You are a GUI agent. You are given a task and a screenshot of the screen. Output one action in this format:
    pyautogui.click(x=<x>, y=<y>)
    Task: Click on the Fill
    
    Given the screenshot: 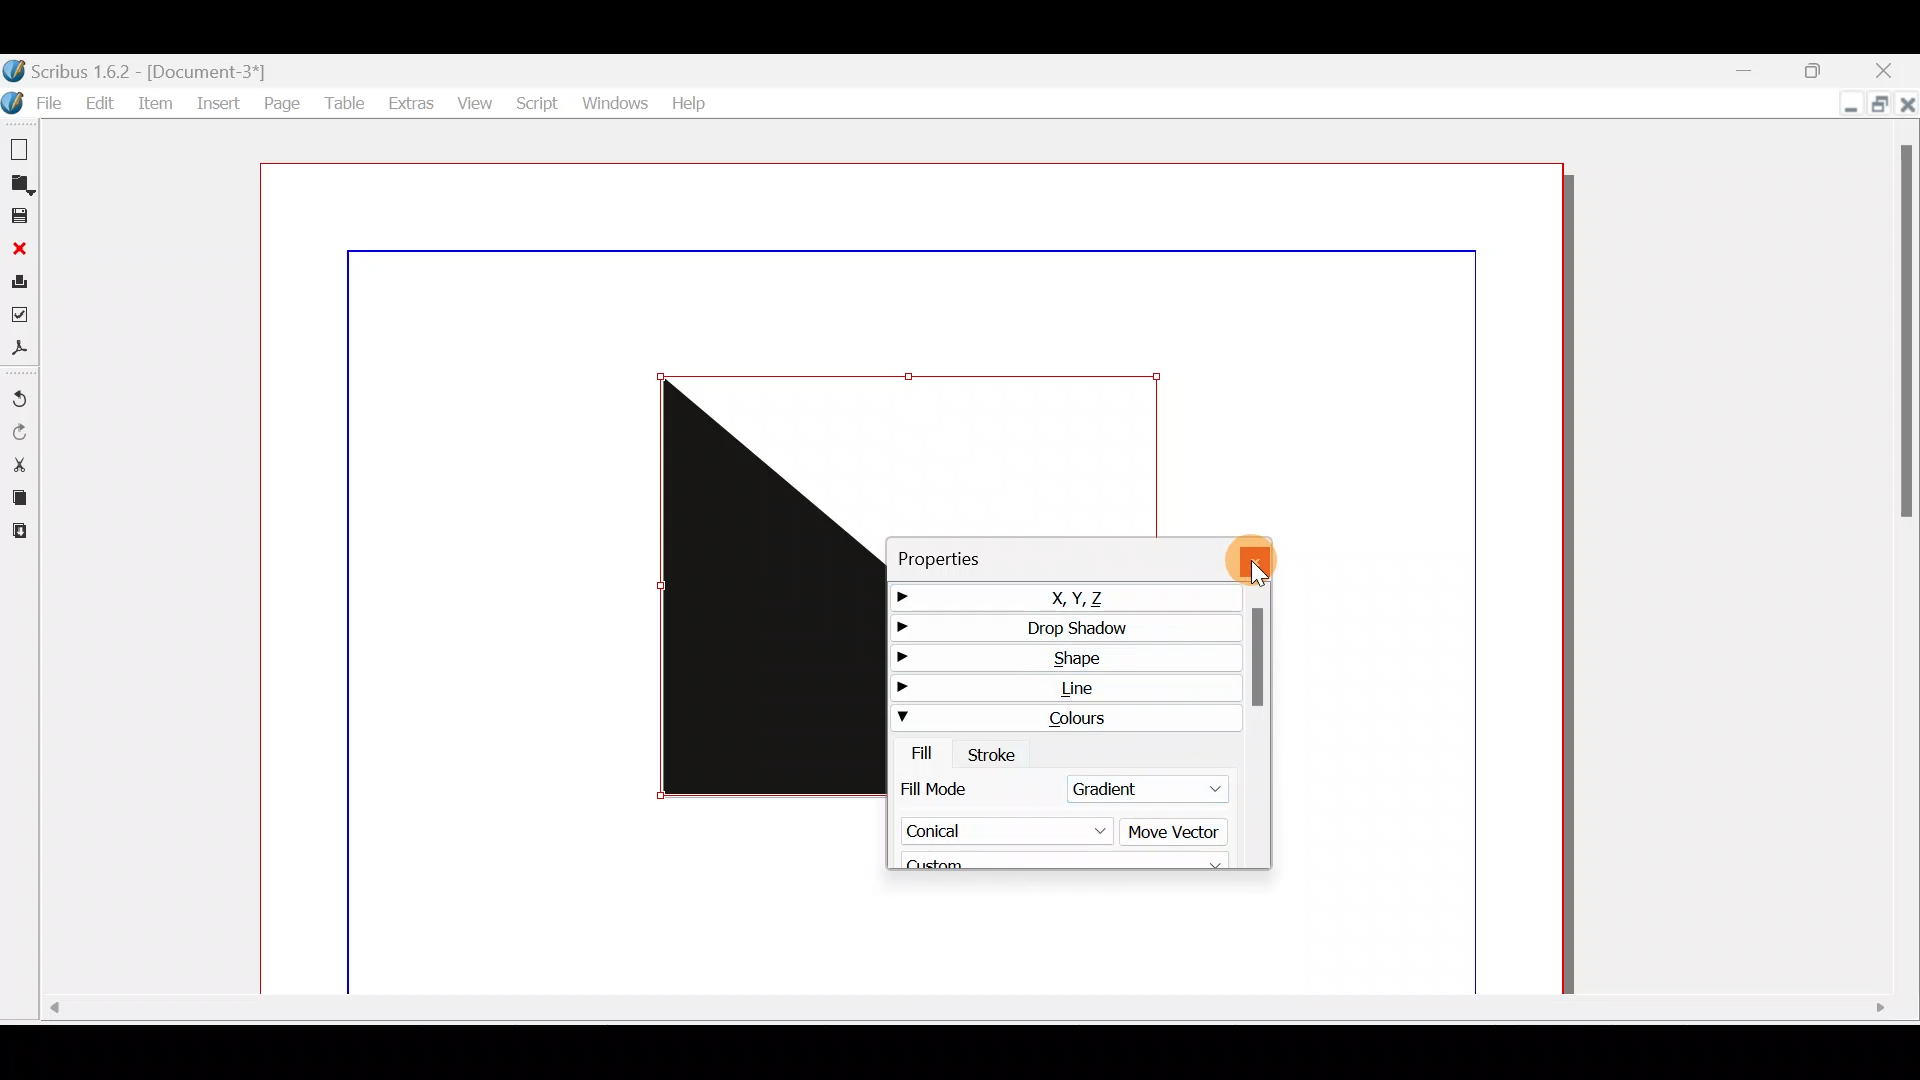 What is the action you would take?
    pyautogui.click(x=915, y=753)
    